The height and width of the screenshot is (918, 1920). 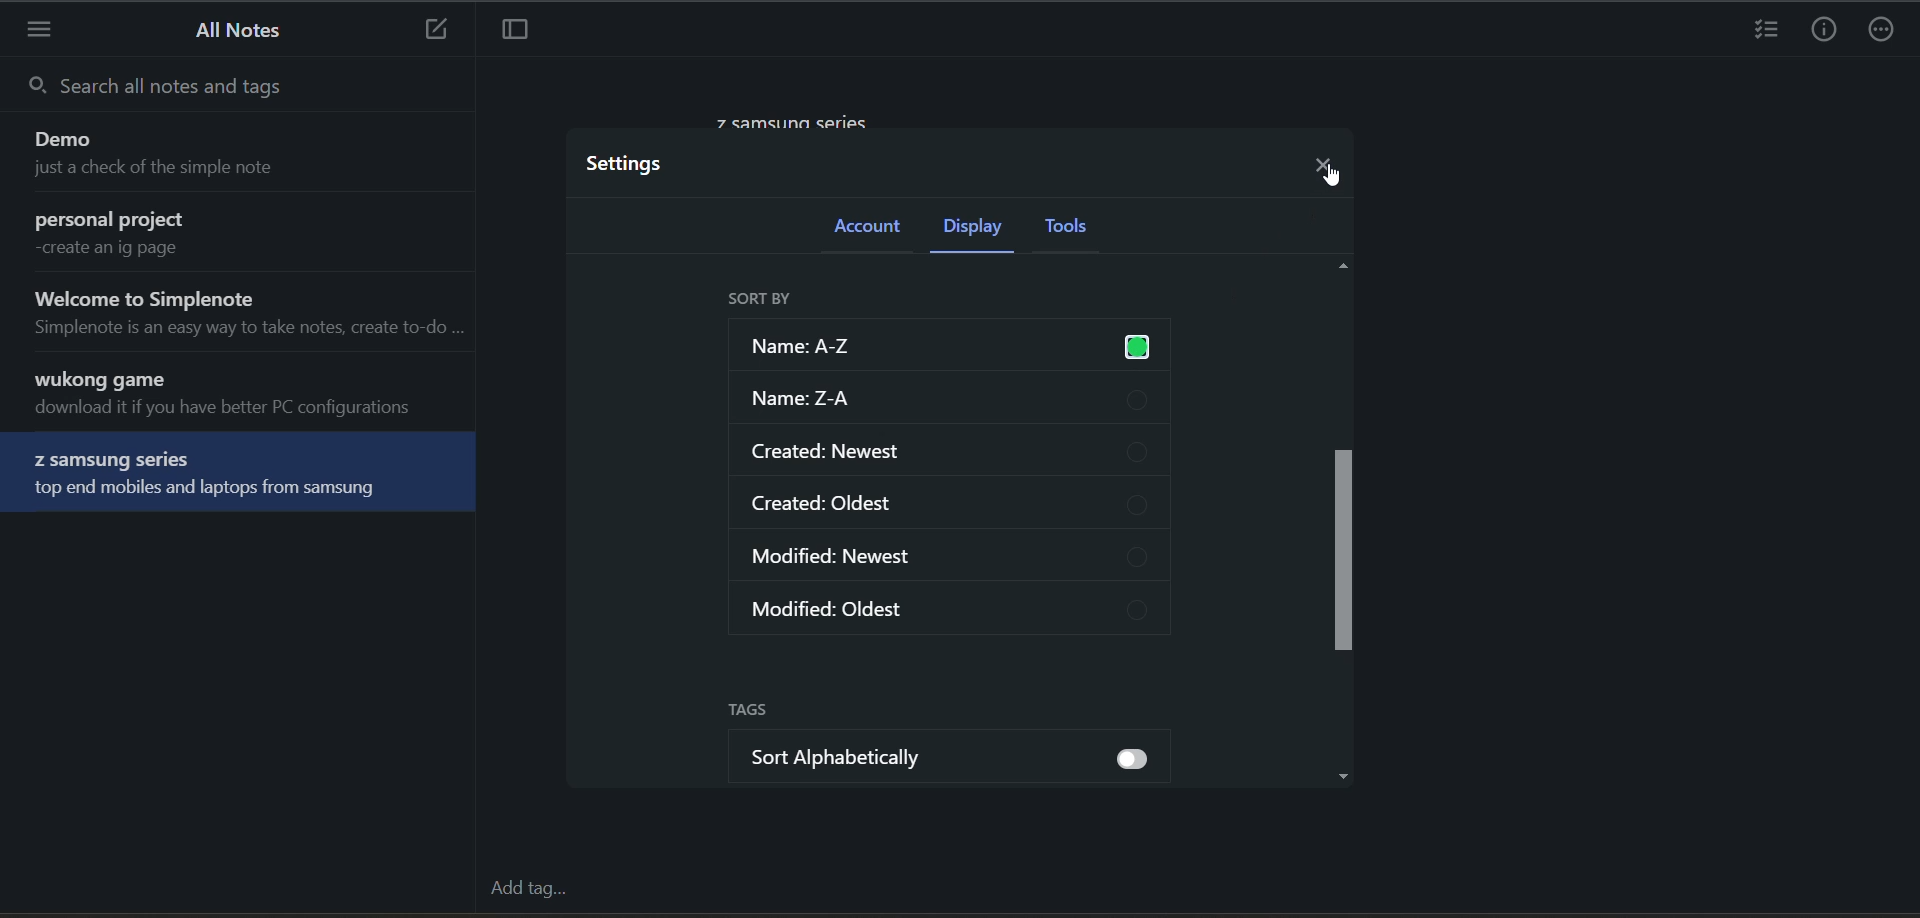 I want to click on settings, so click(x=634, y=165).